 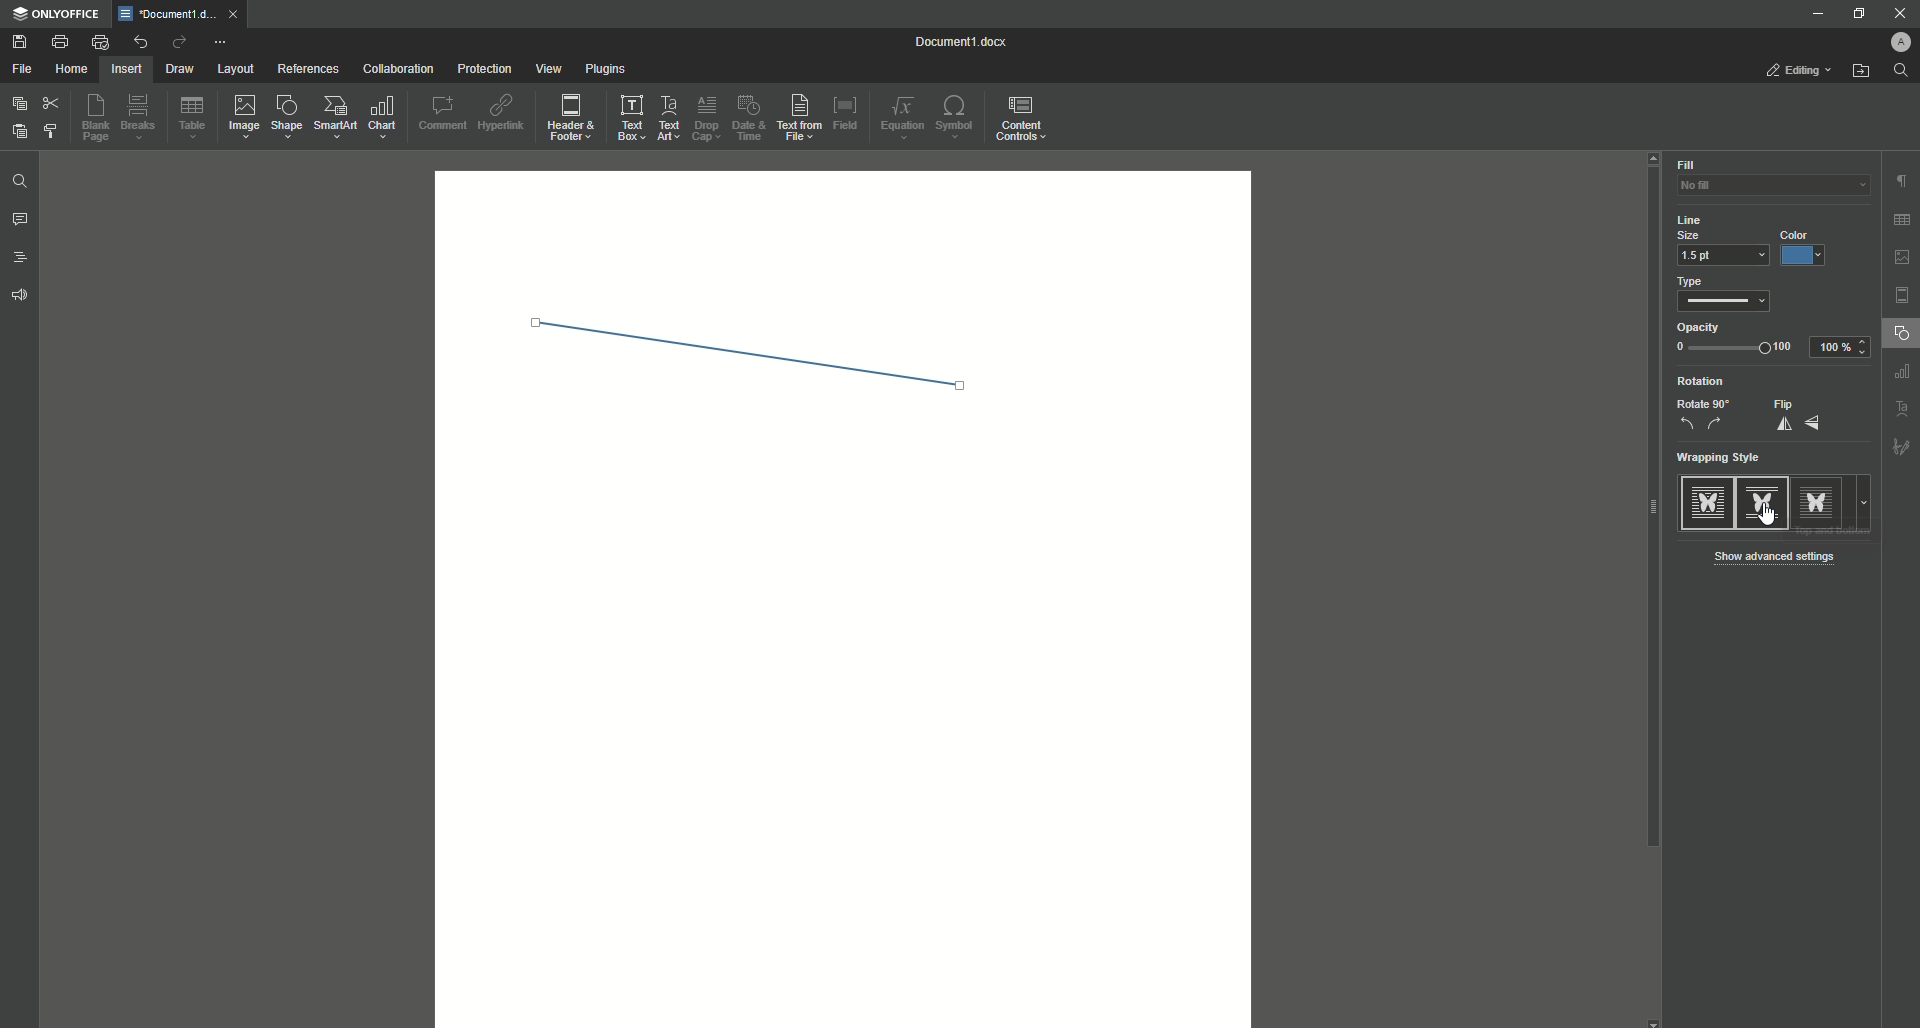 What do you see at coordinates (401, 69) in the screenshot?
I see `Collaboration` at bounding box center [401, 69].